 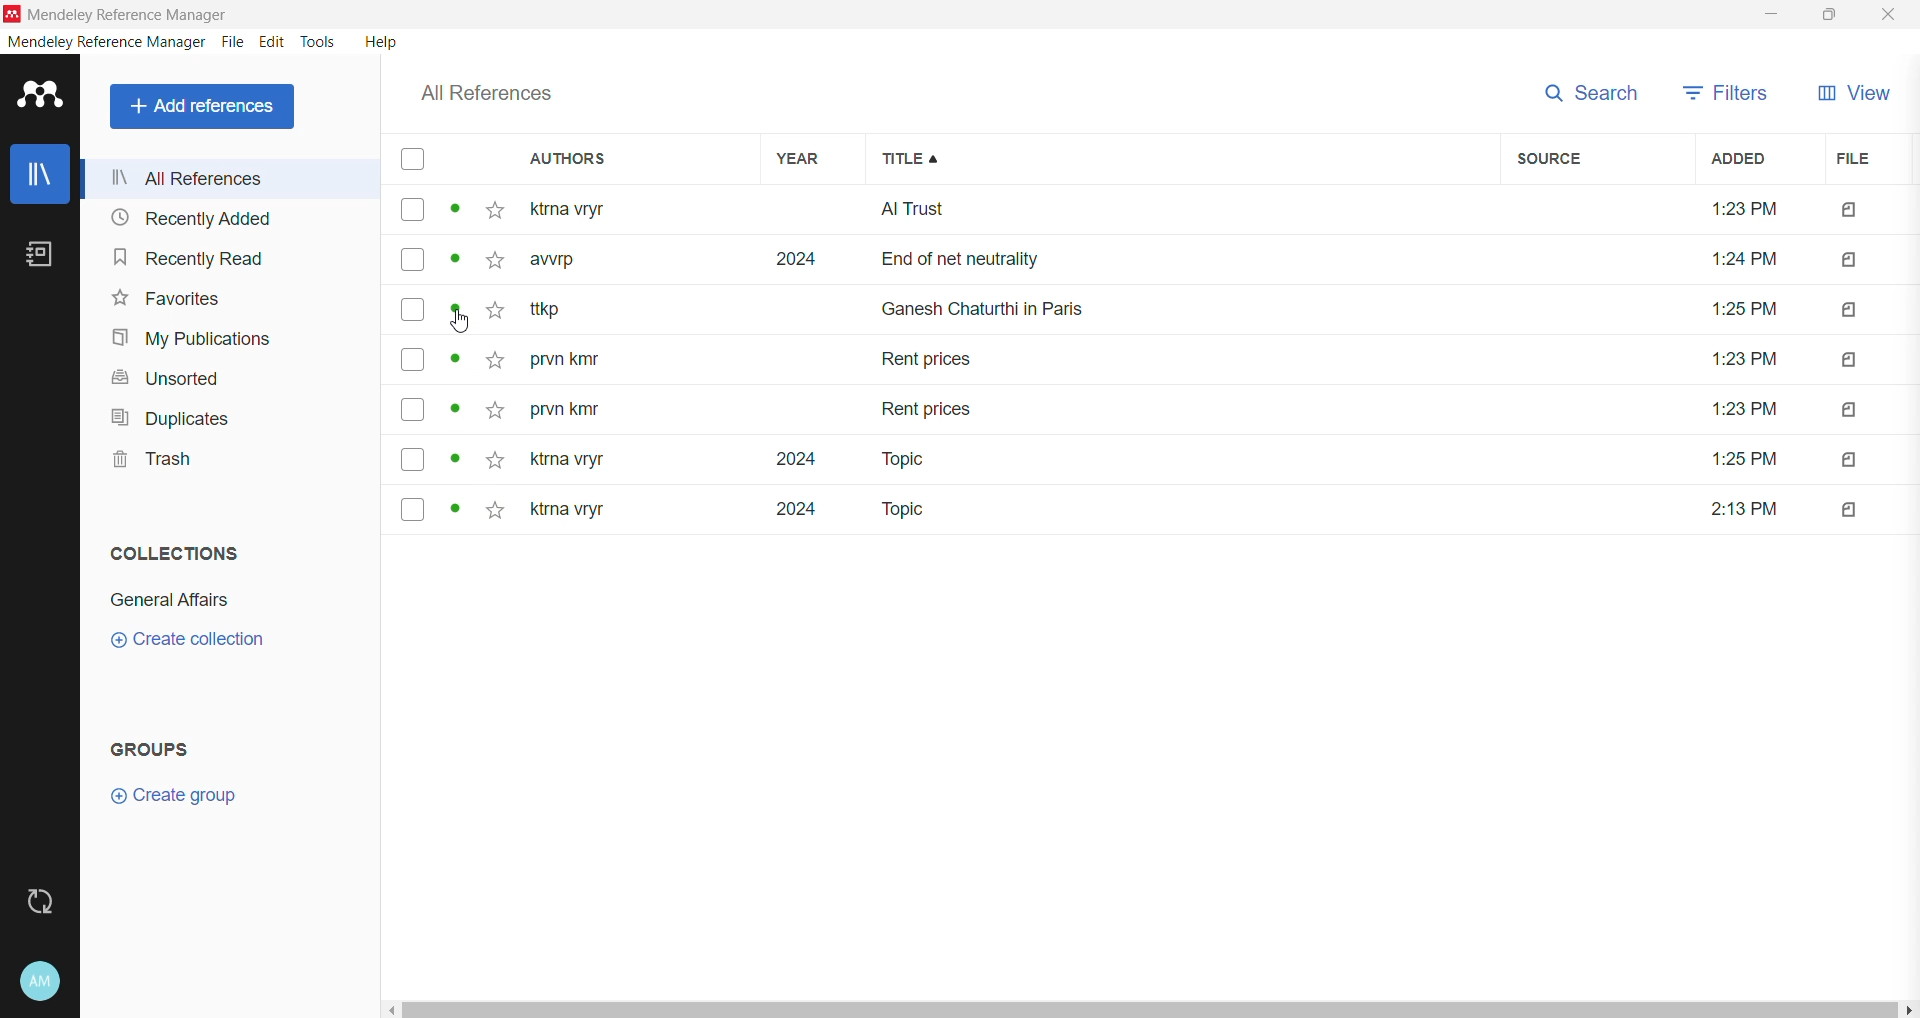 What do you see at coordinates (165, 300) in the screenshot?
I see `Favorites` at bounding box center [165, 300].